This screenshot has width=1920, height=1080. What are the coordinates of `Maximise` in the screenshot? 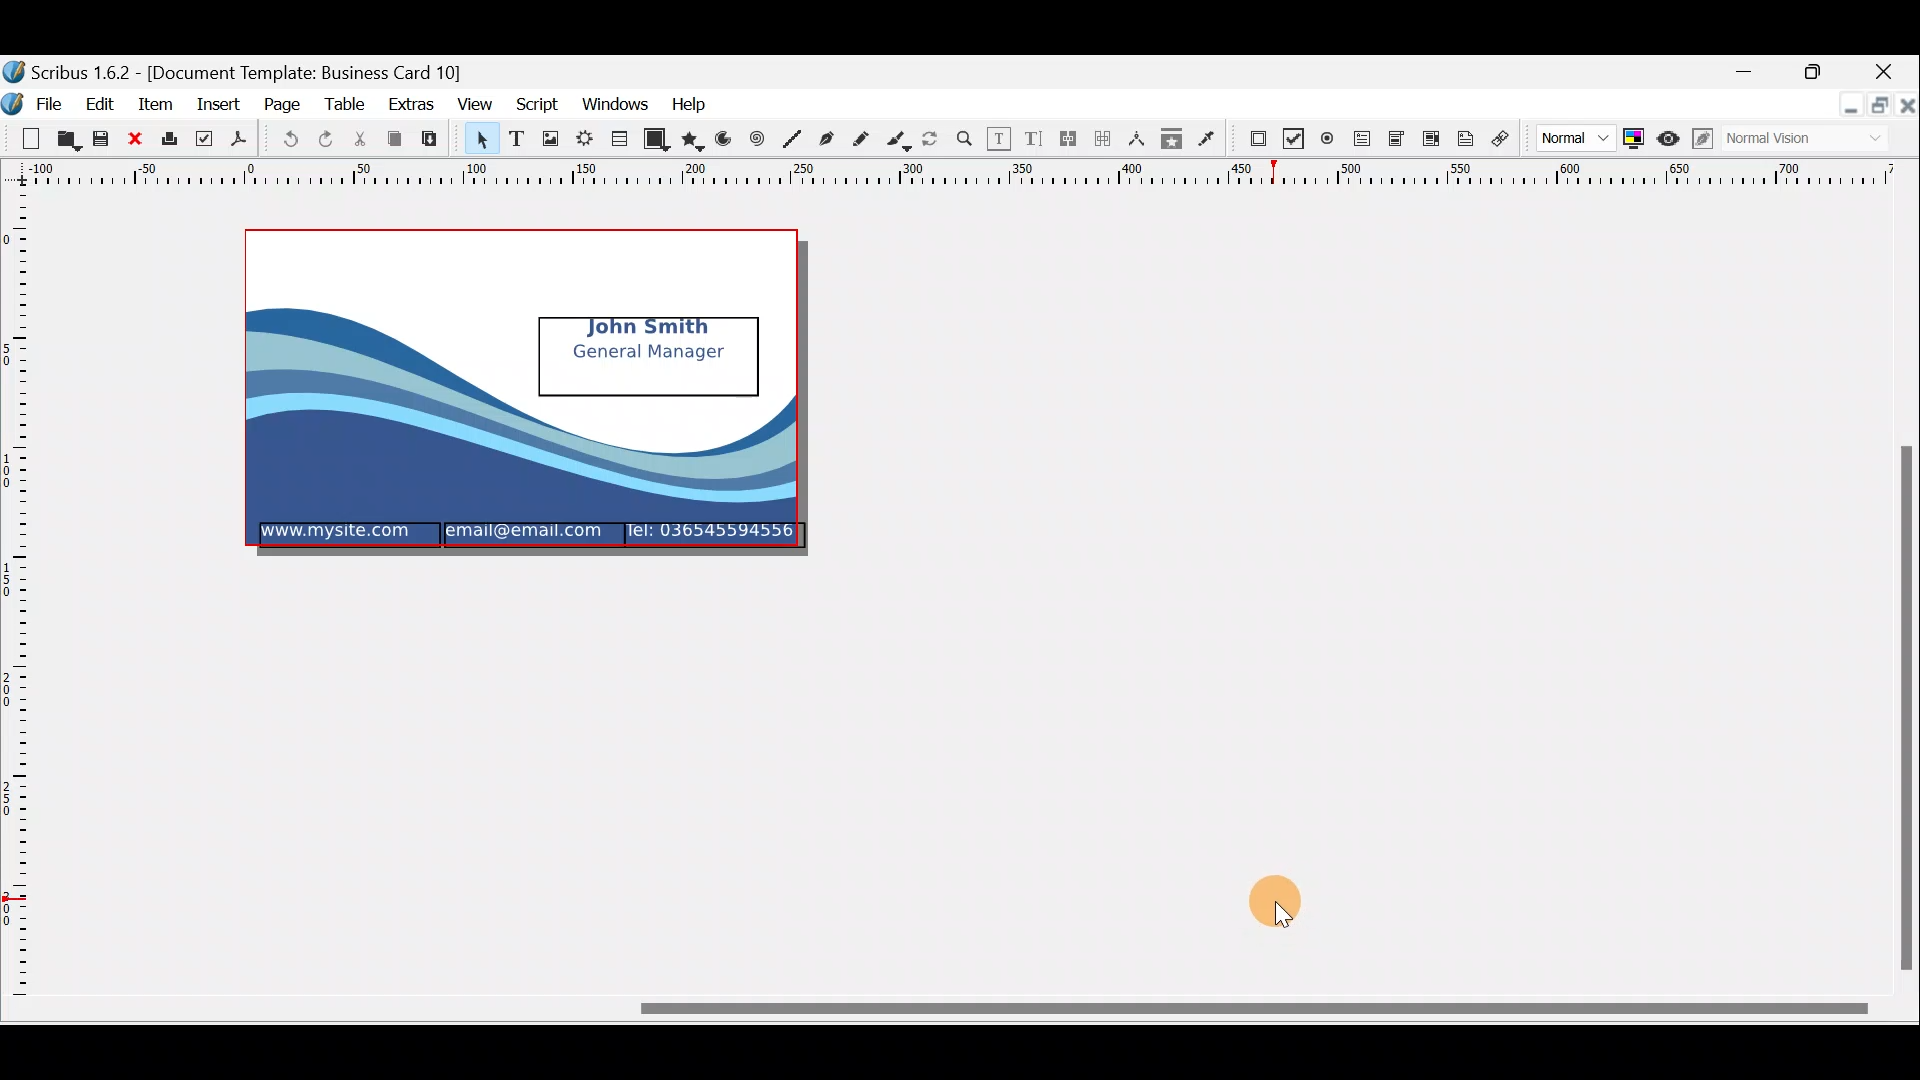 It's located at (1880, 107).